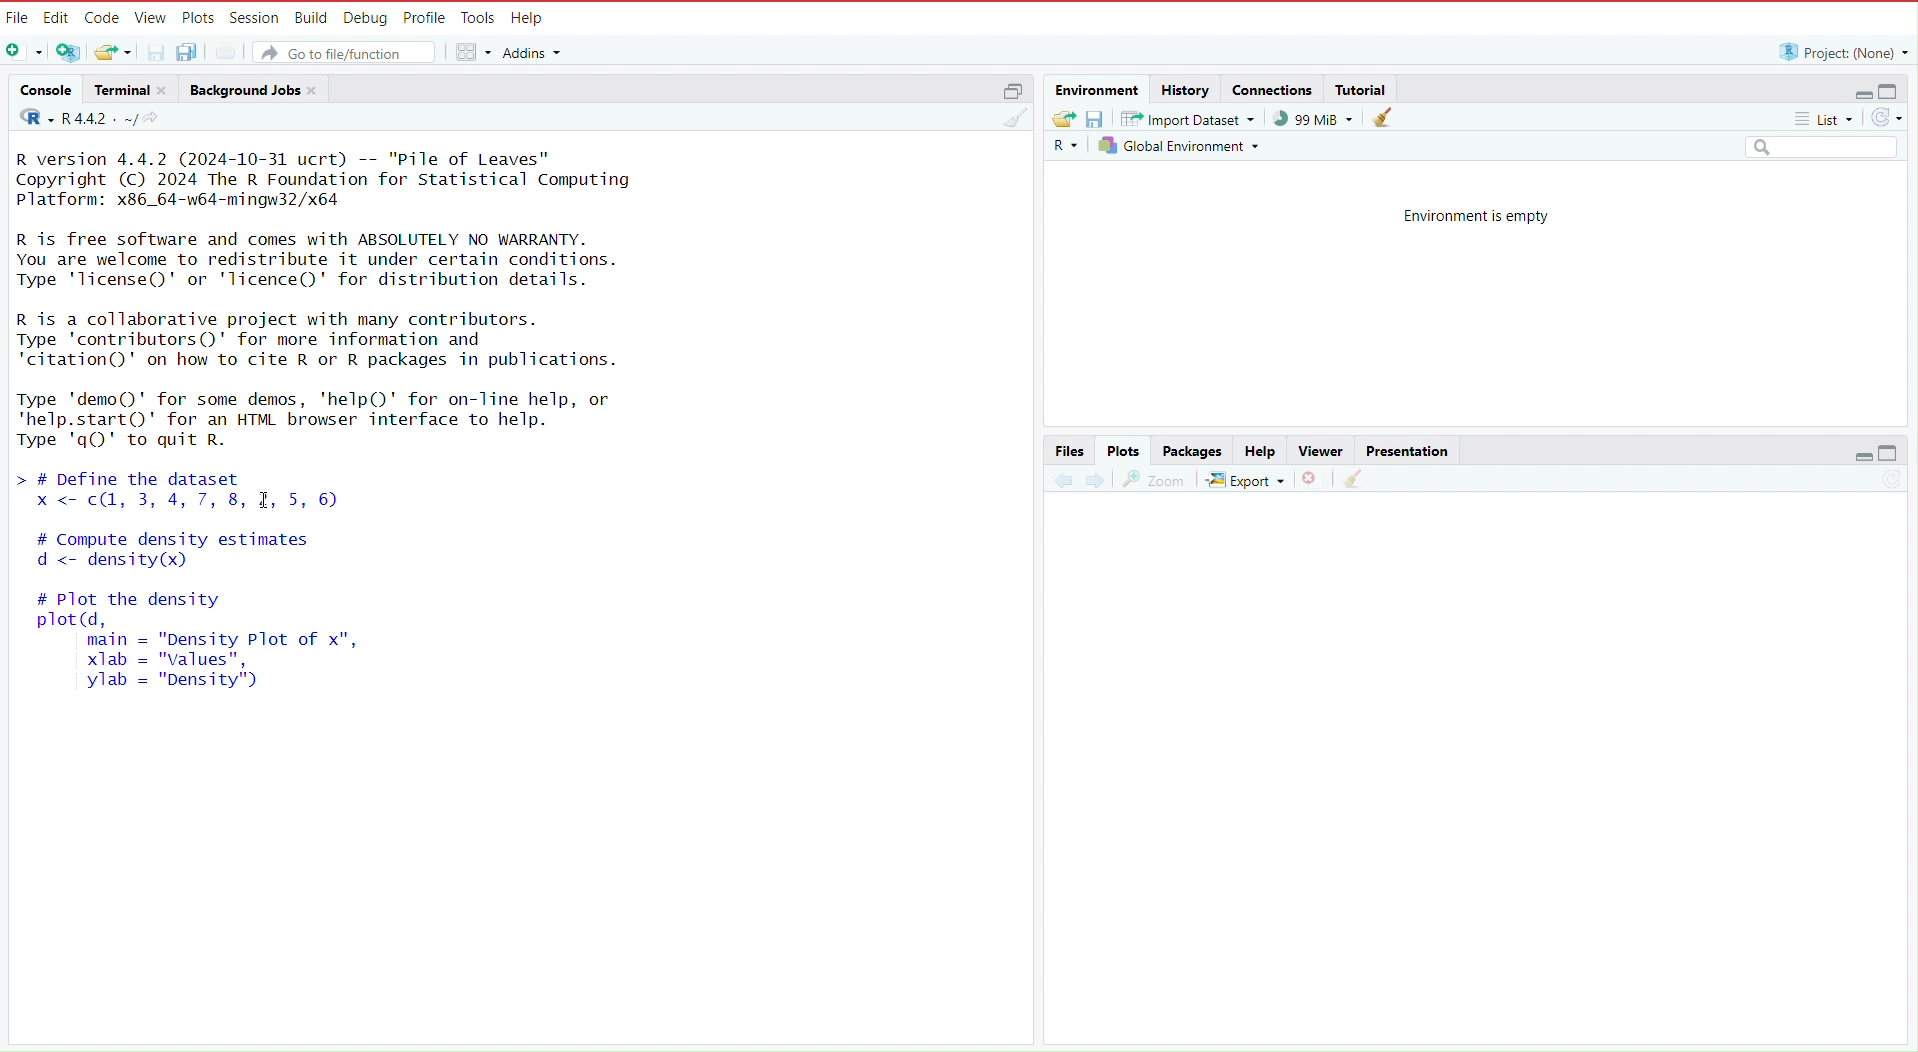  What do you see at coordinates (317, 89) in the screenshot?
I see `close` at bounding box center [317, 89].